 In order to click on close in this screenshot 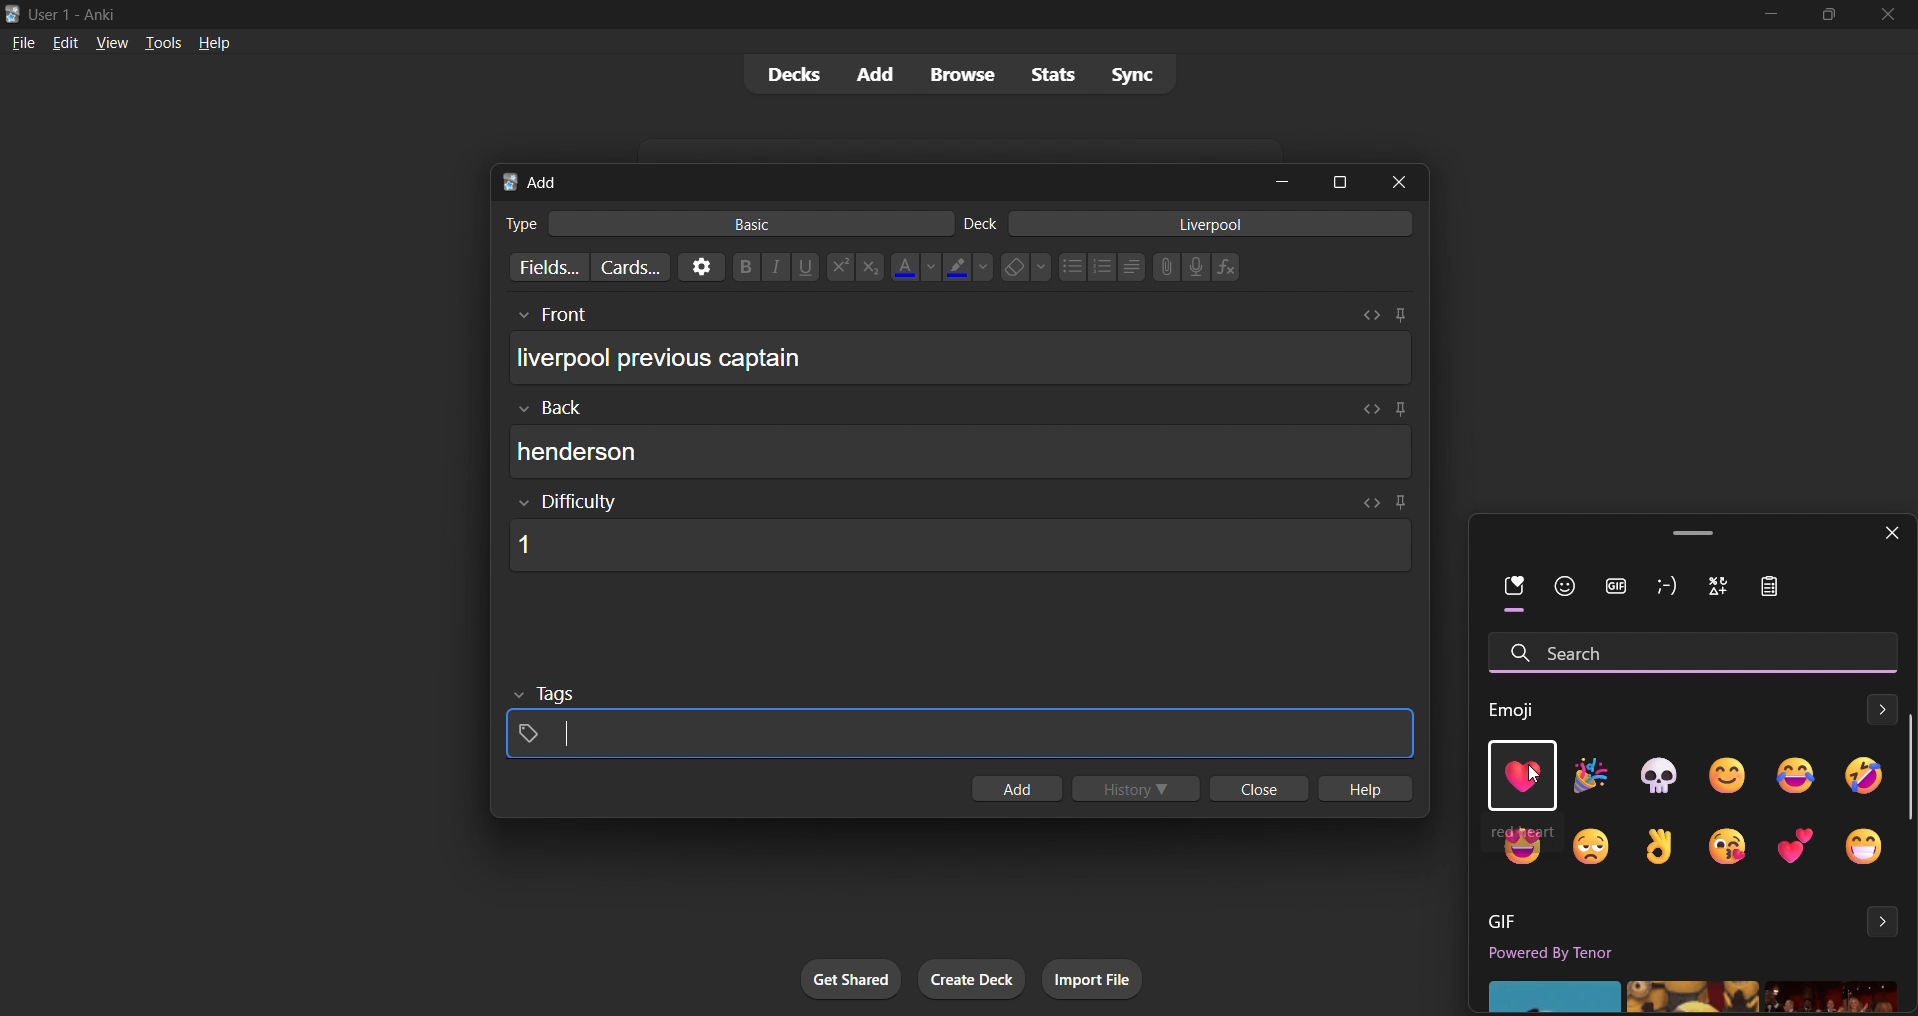, I will do `click(1889, 15)`.